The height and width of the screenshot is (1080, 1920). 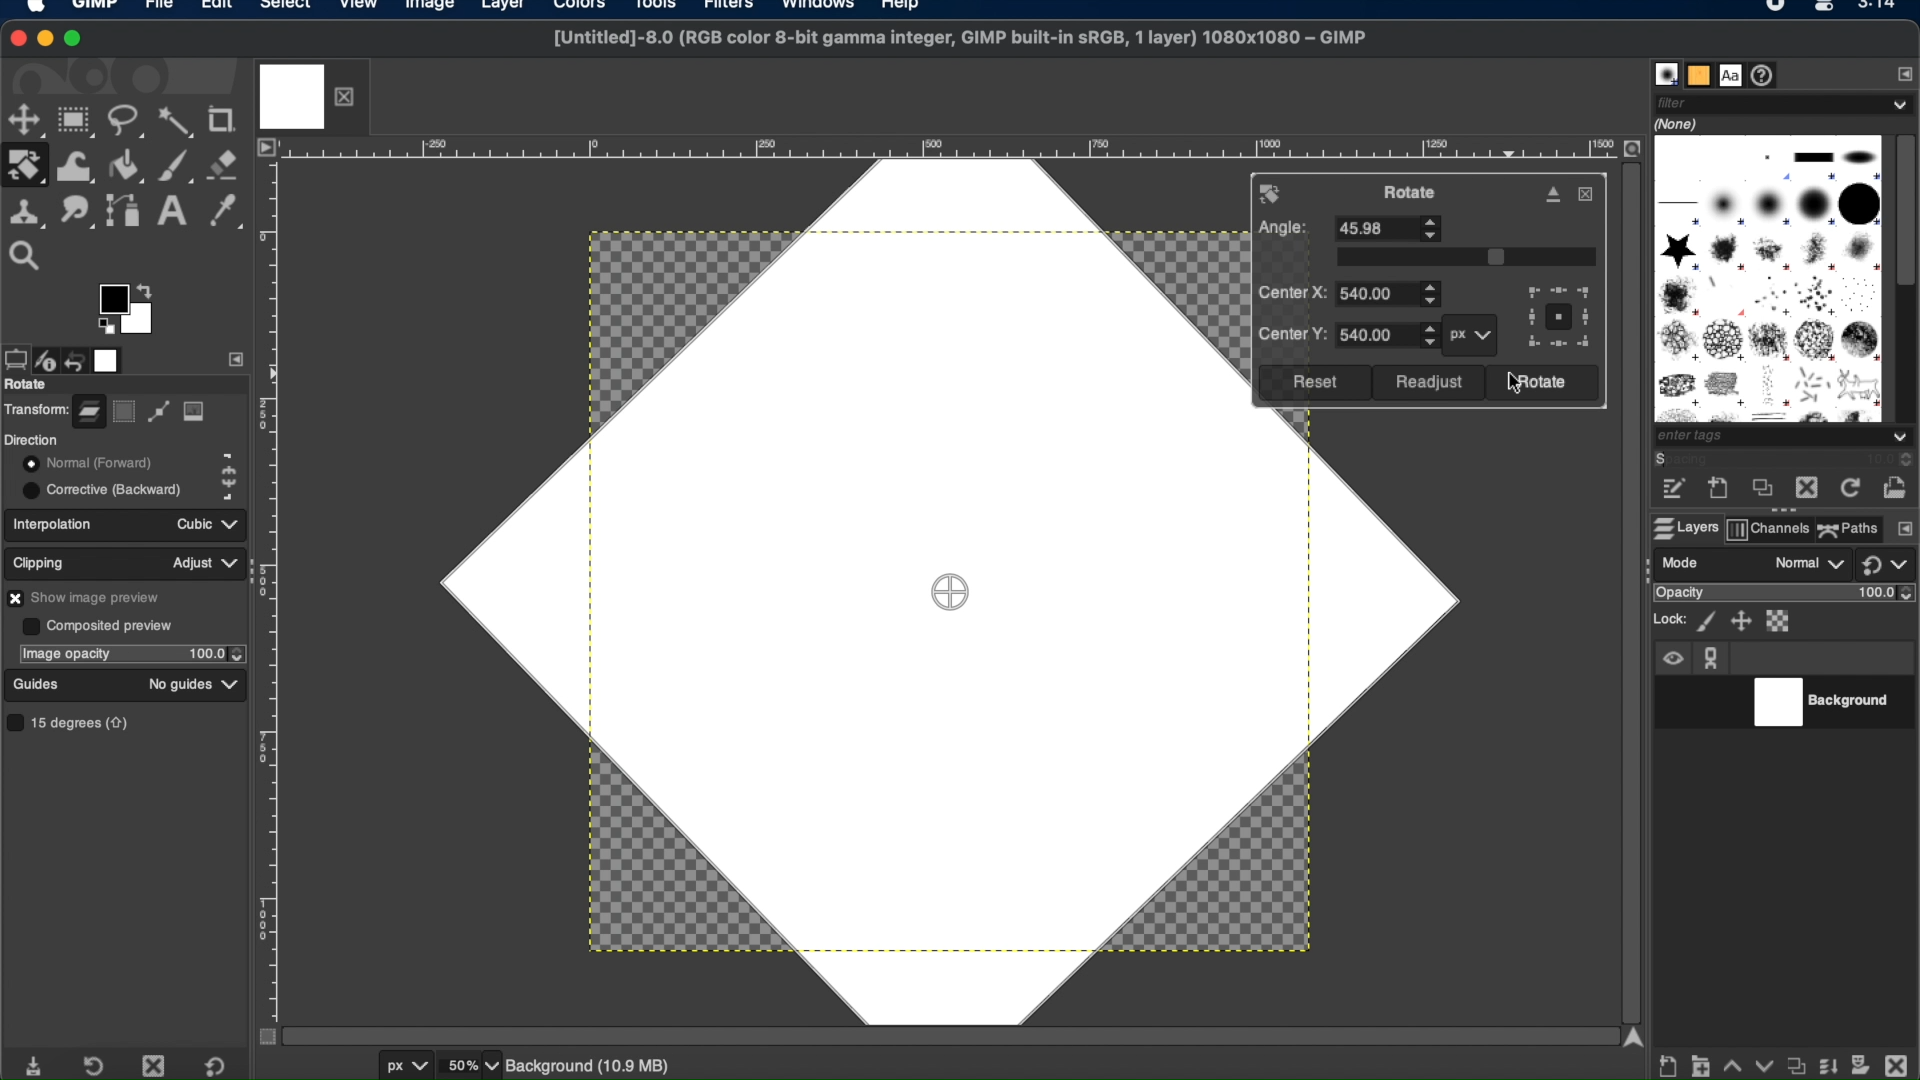 I want to click on cursor, so click(x=1512, y=380).